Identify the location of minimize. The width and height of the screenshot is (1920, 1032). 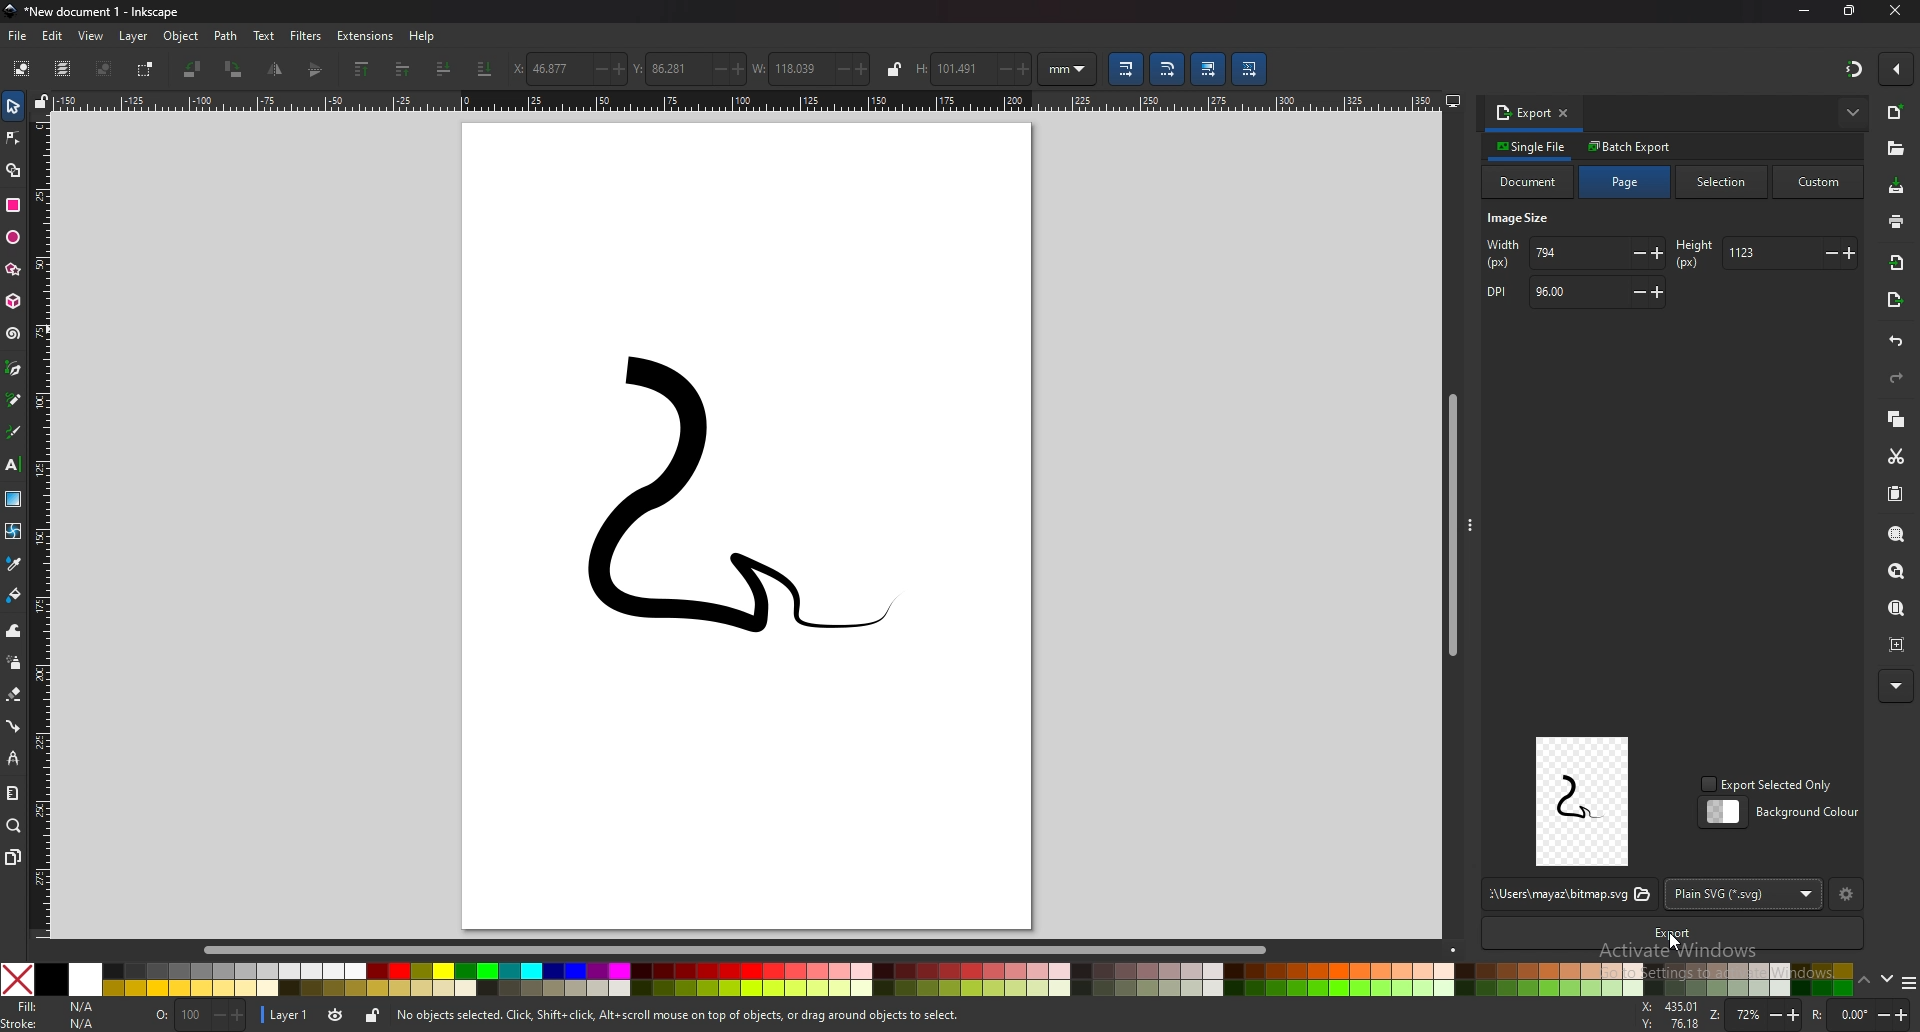
(1802, 12).